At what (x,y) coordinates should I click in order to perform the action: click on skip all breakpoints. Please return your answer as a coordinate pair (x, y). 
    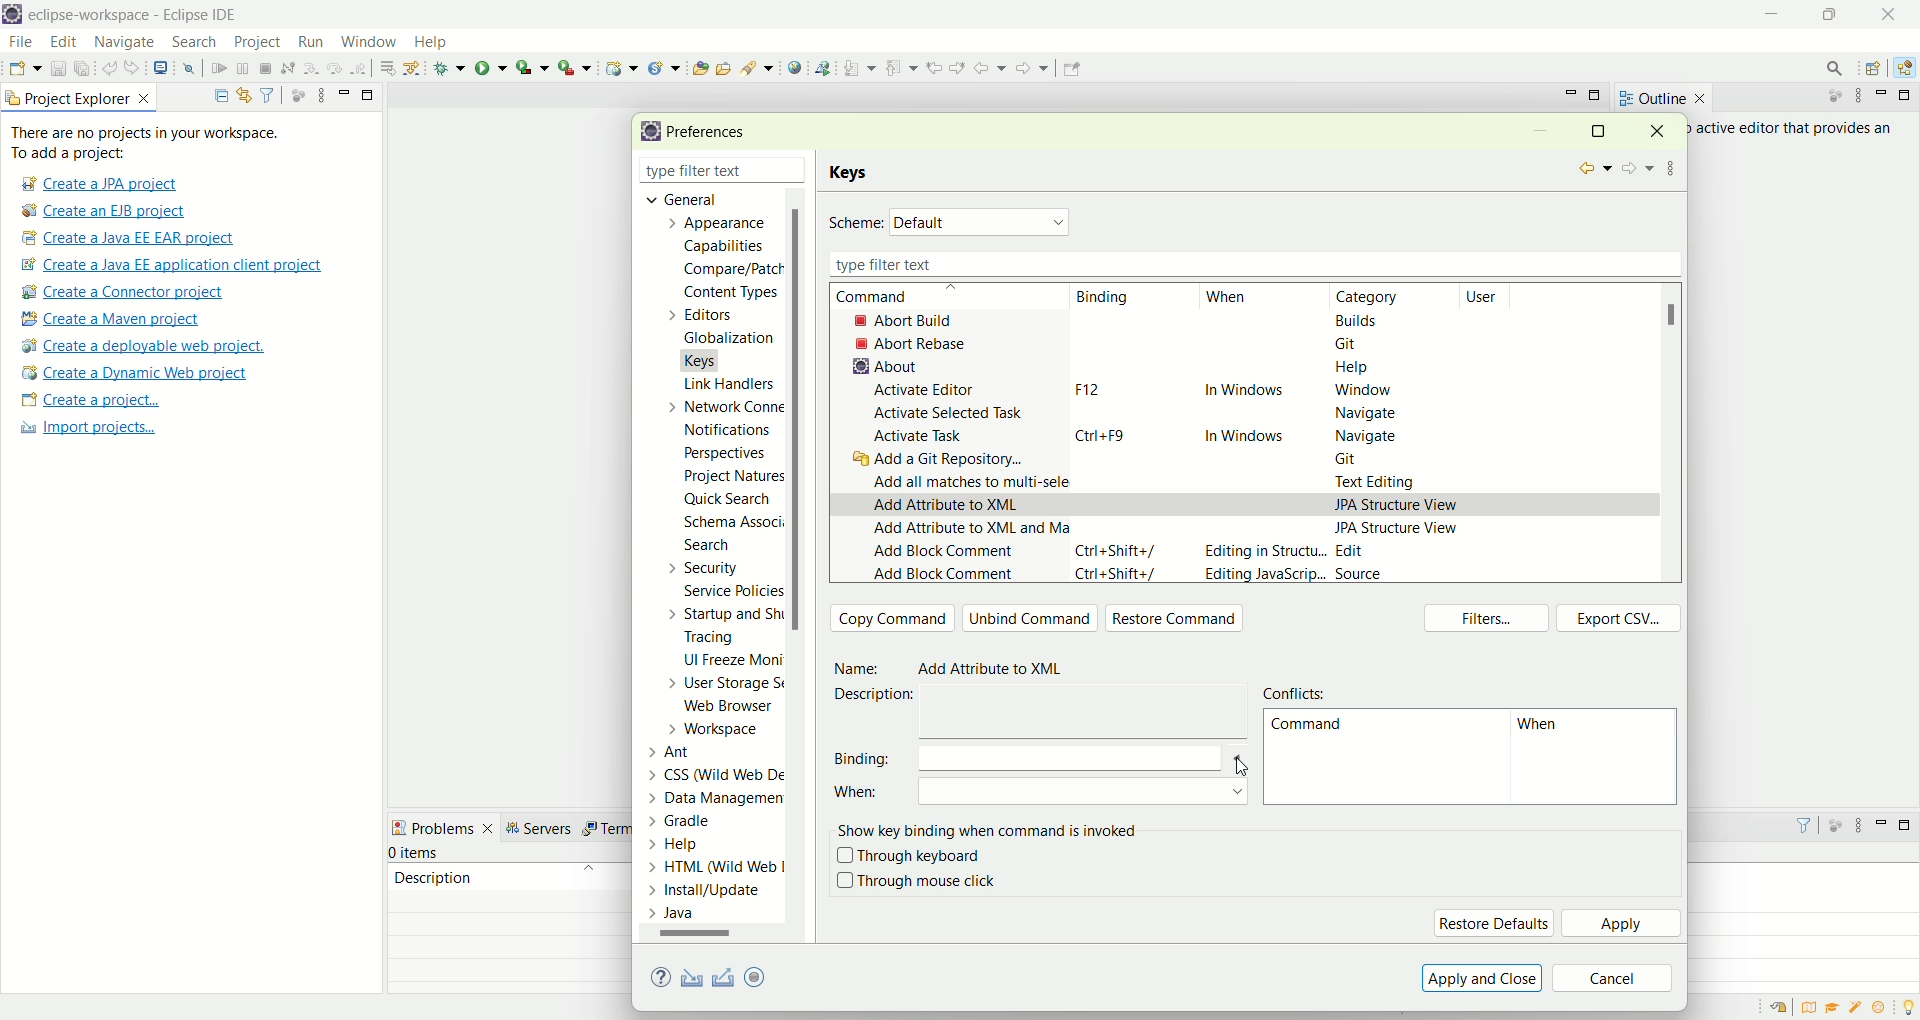
    Looking at the image, I should click on (192, 69).